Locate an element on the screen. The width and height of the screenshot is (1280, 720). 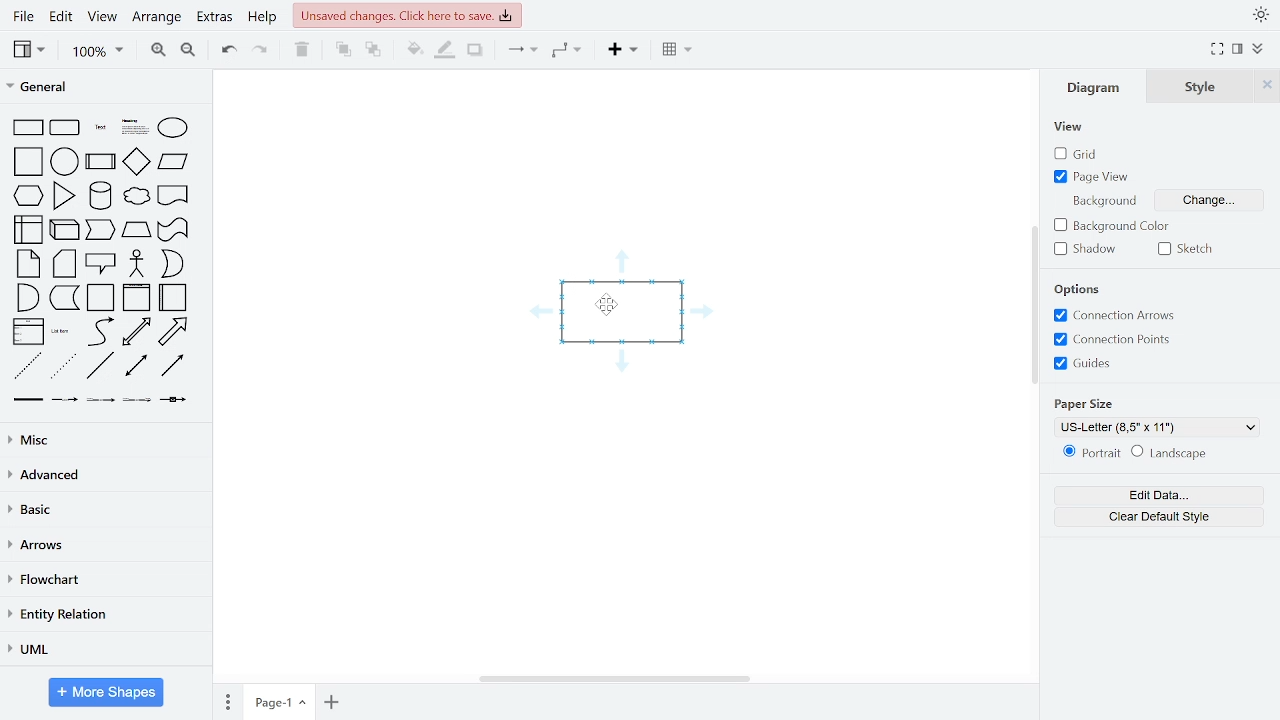
diamond is located at coordinates (136, 161).